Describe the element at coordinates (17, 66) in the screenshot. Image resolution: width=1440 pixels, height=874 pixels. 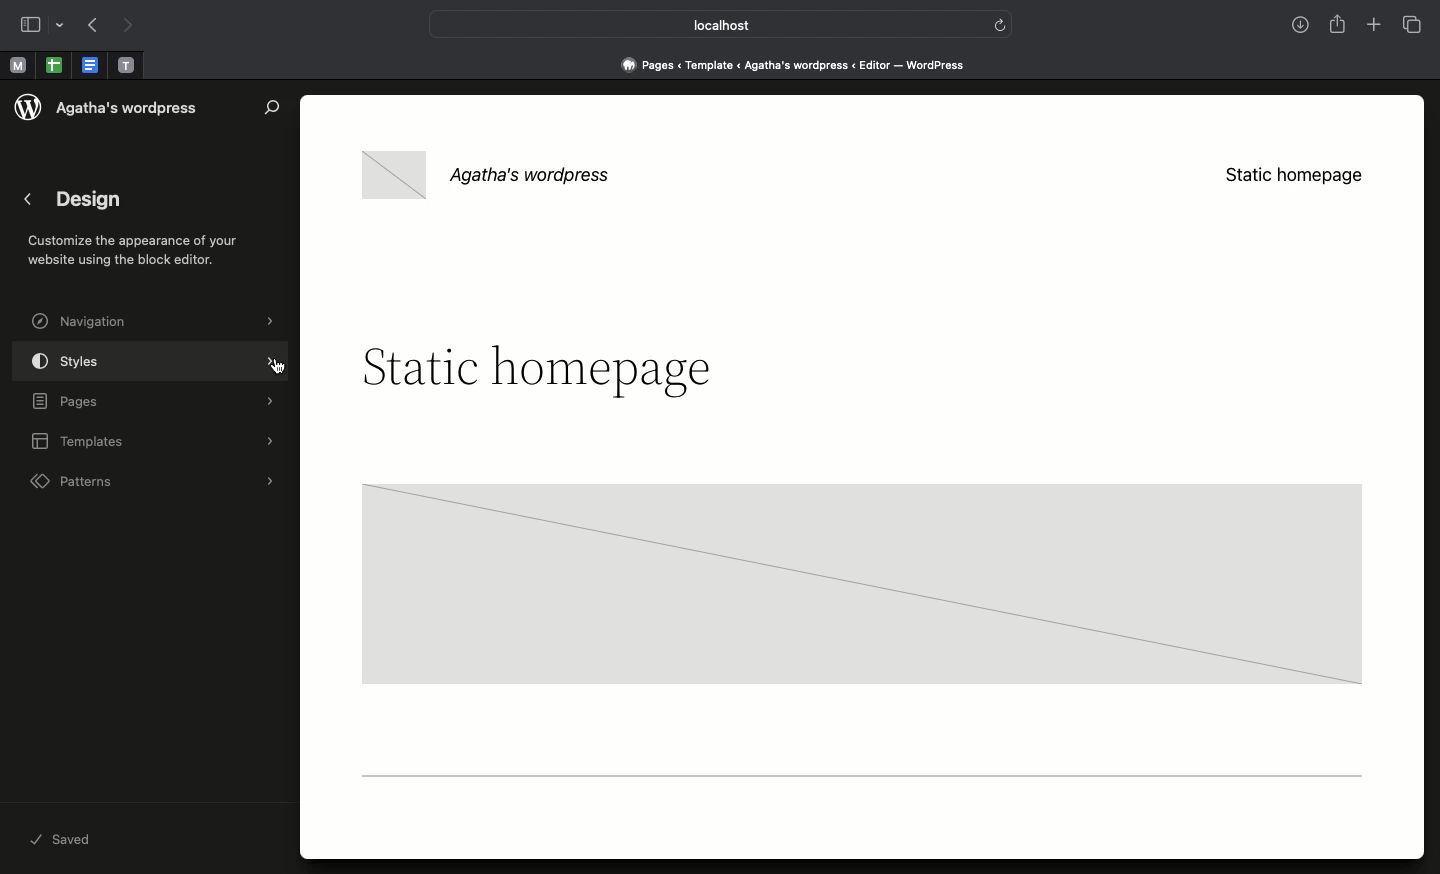
I see `Pinned tab` at that location.